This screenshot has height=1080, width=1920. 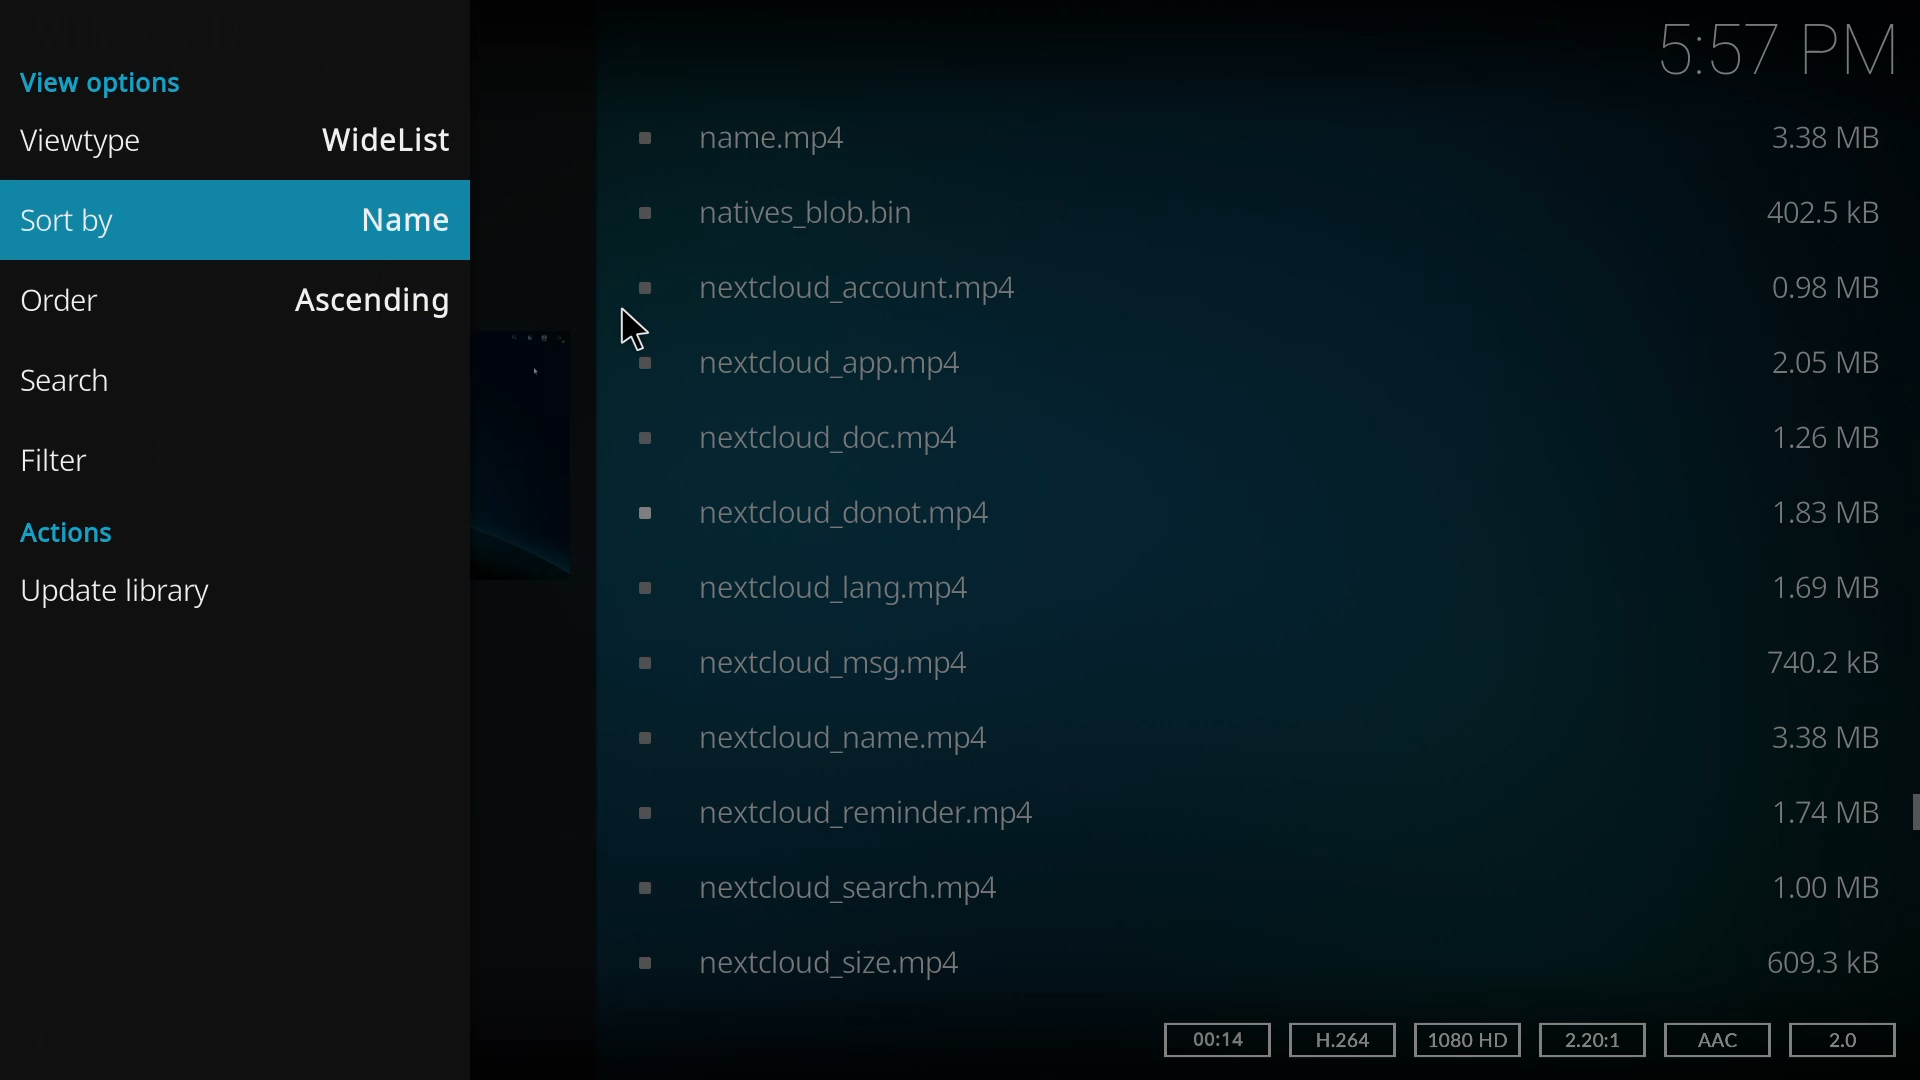 I want to click on hd, so click(x=1470, y=1040).